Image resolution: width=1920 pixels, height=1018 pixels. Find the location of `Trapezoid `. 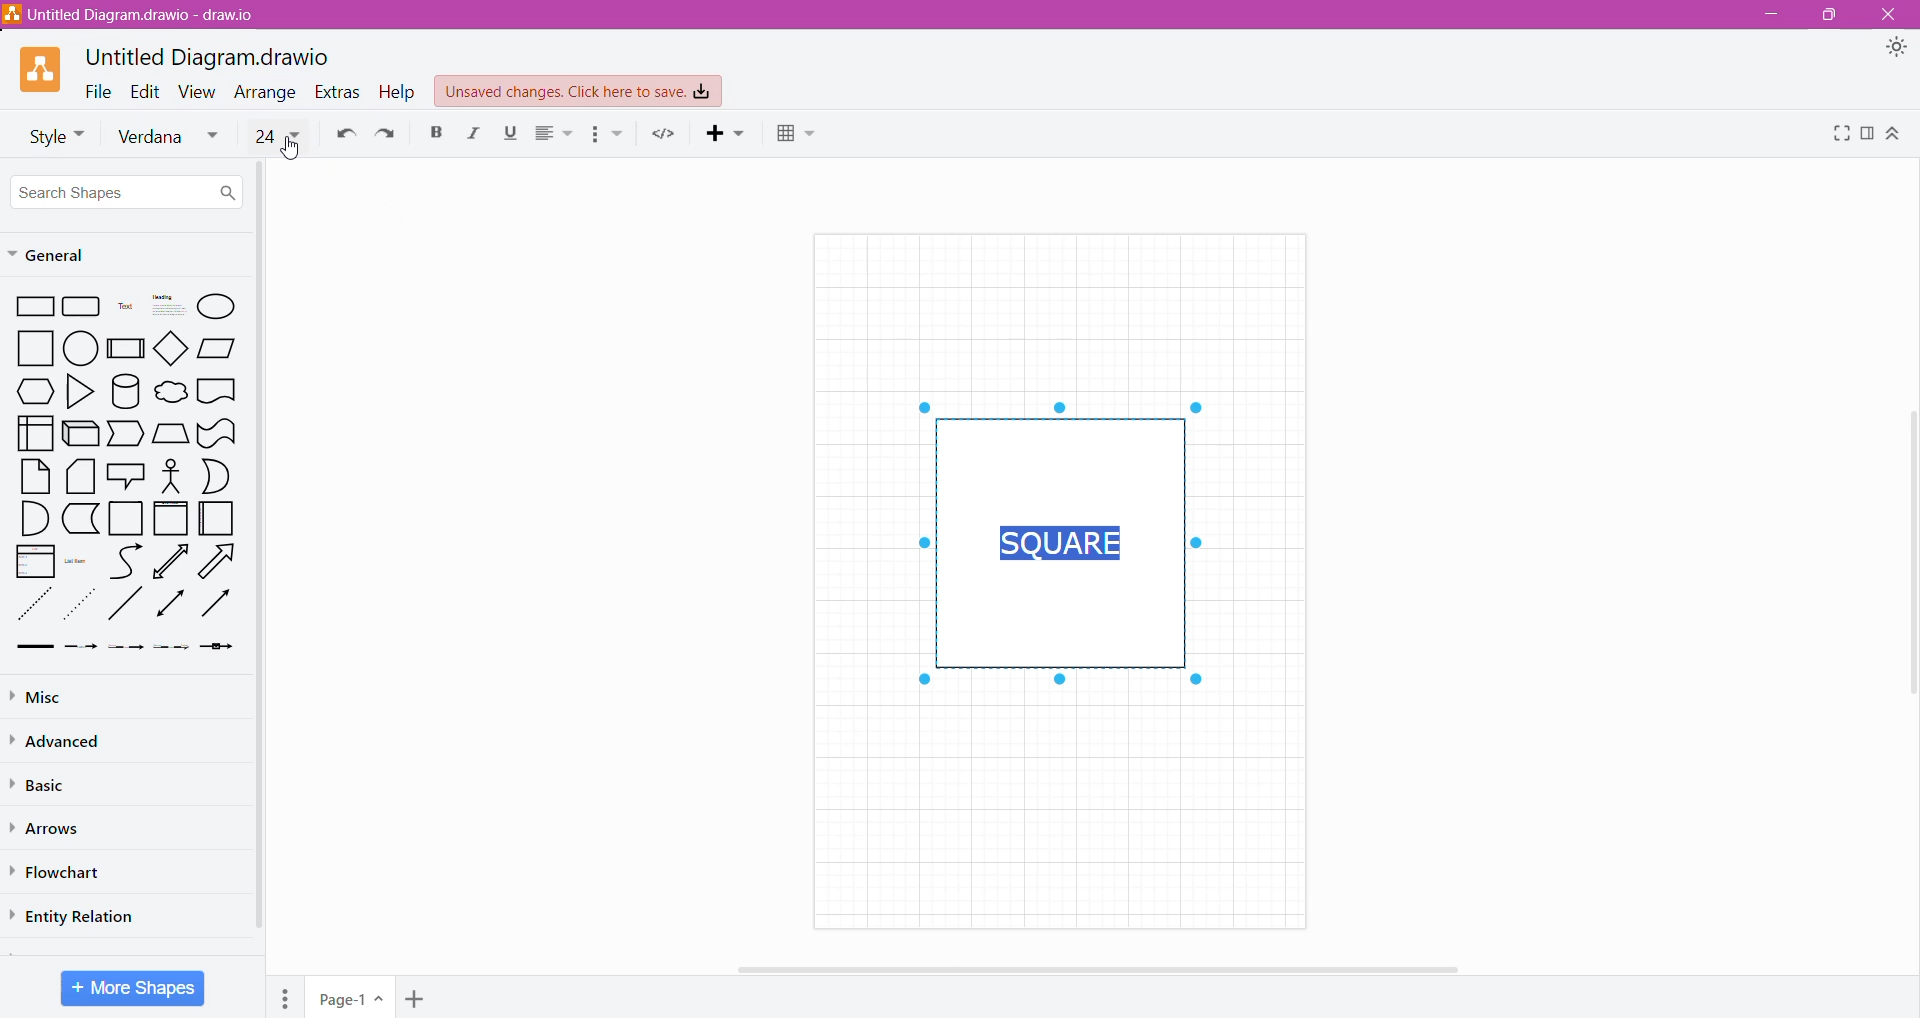

Trapezoid  is located at coordinates (127, 434).